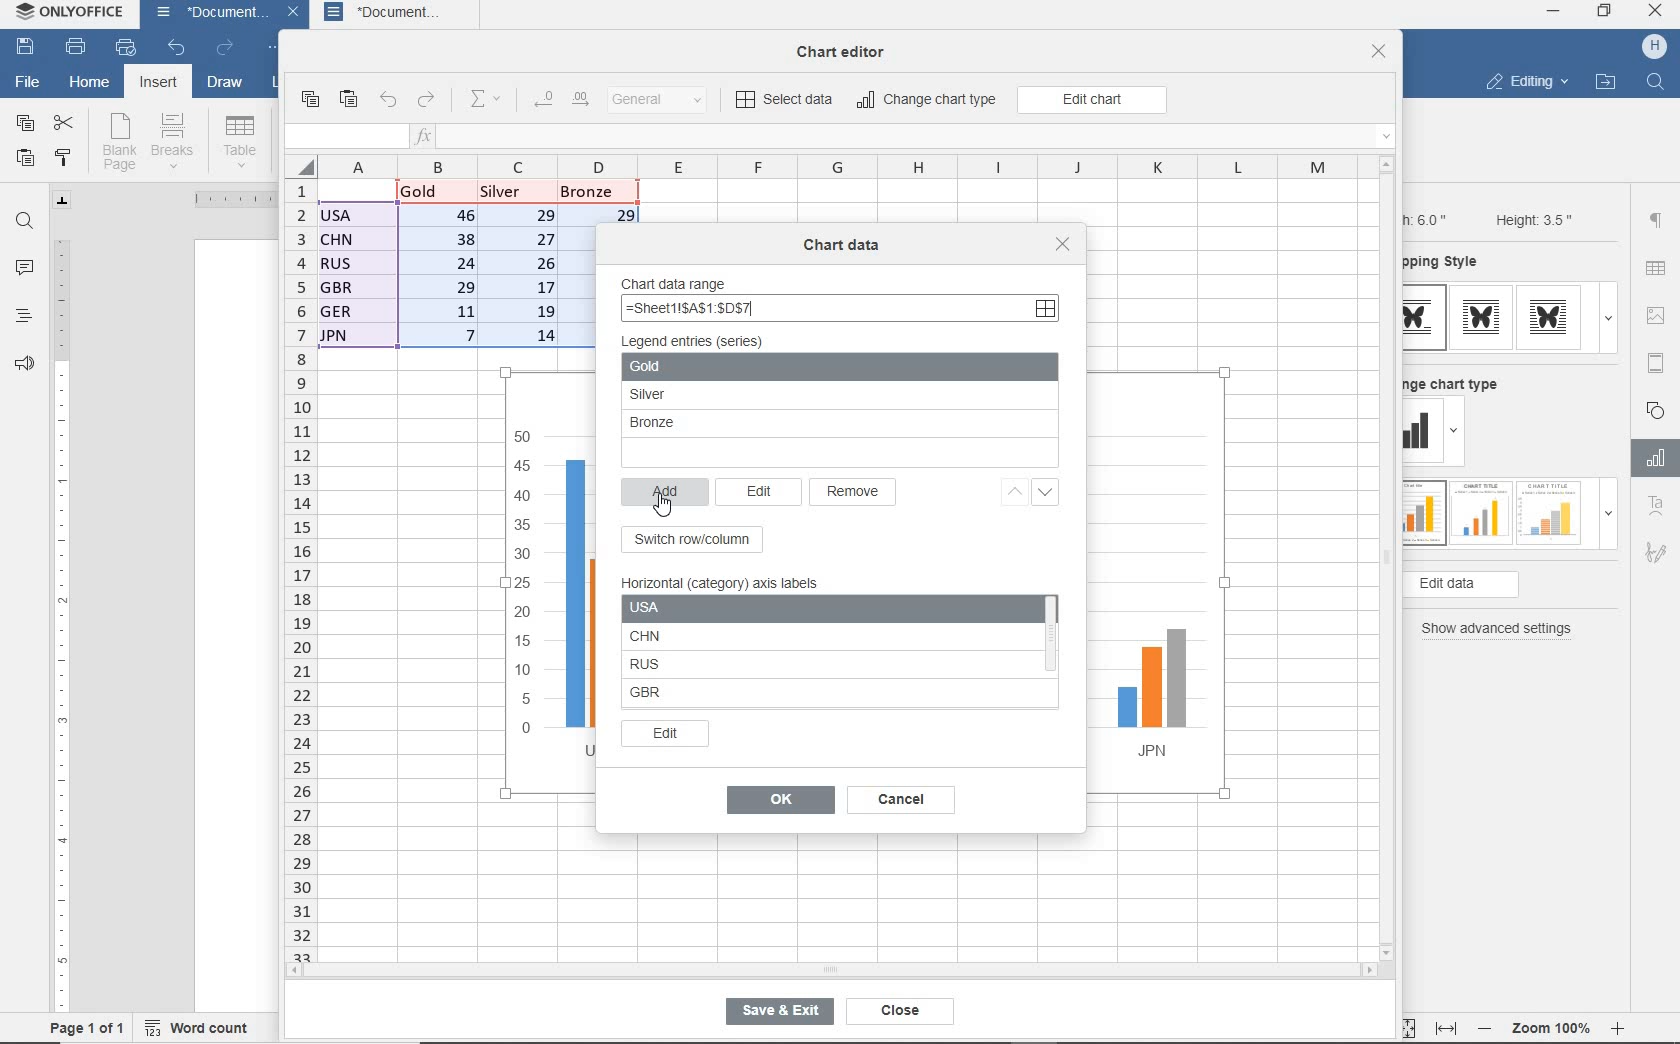  What do you see at coordinates (905, 137) in the screenshot?
I see `insert function` at bounding box center [905, 137].